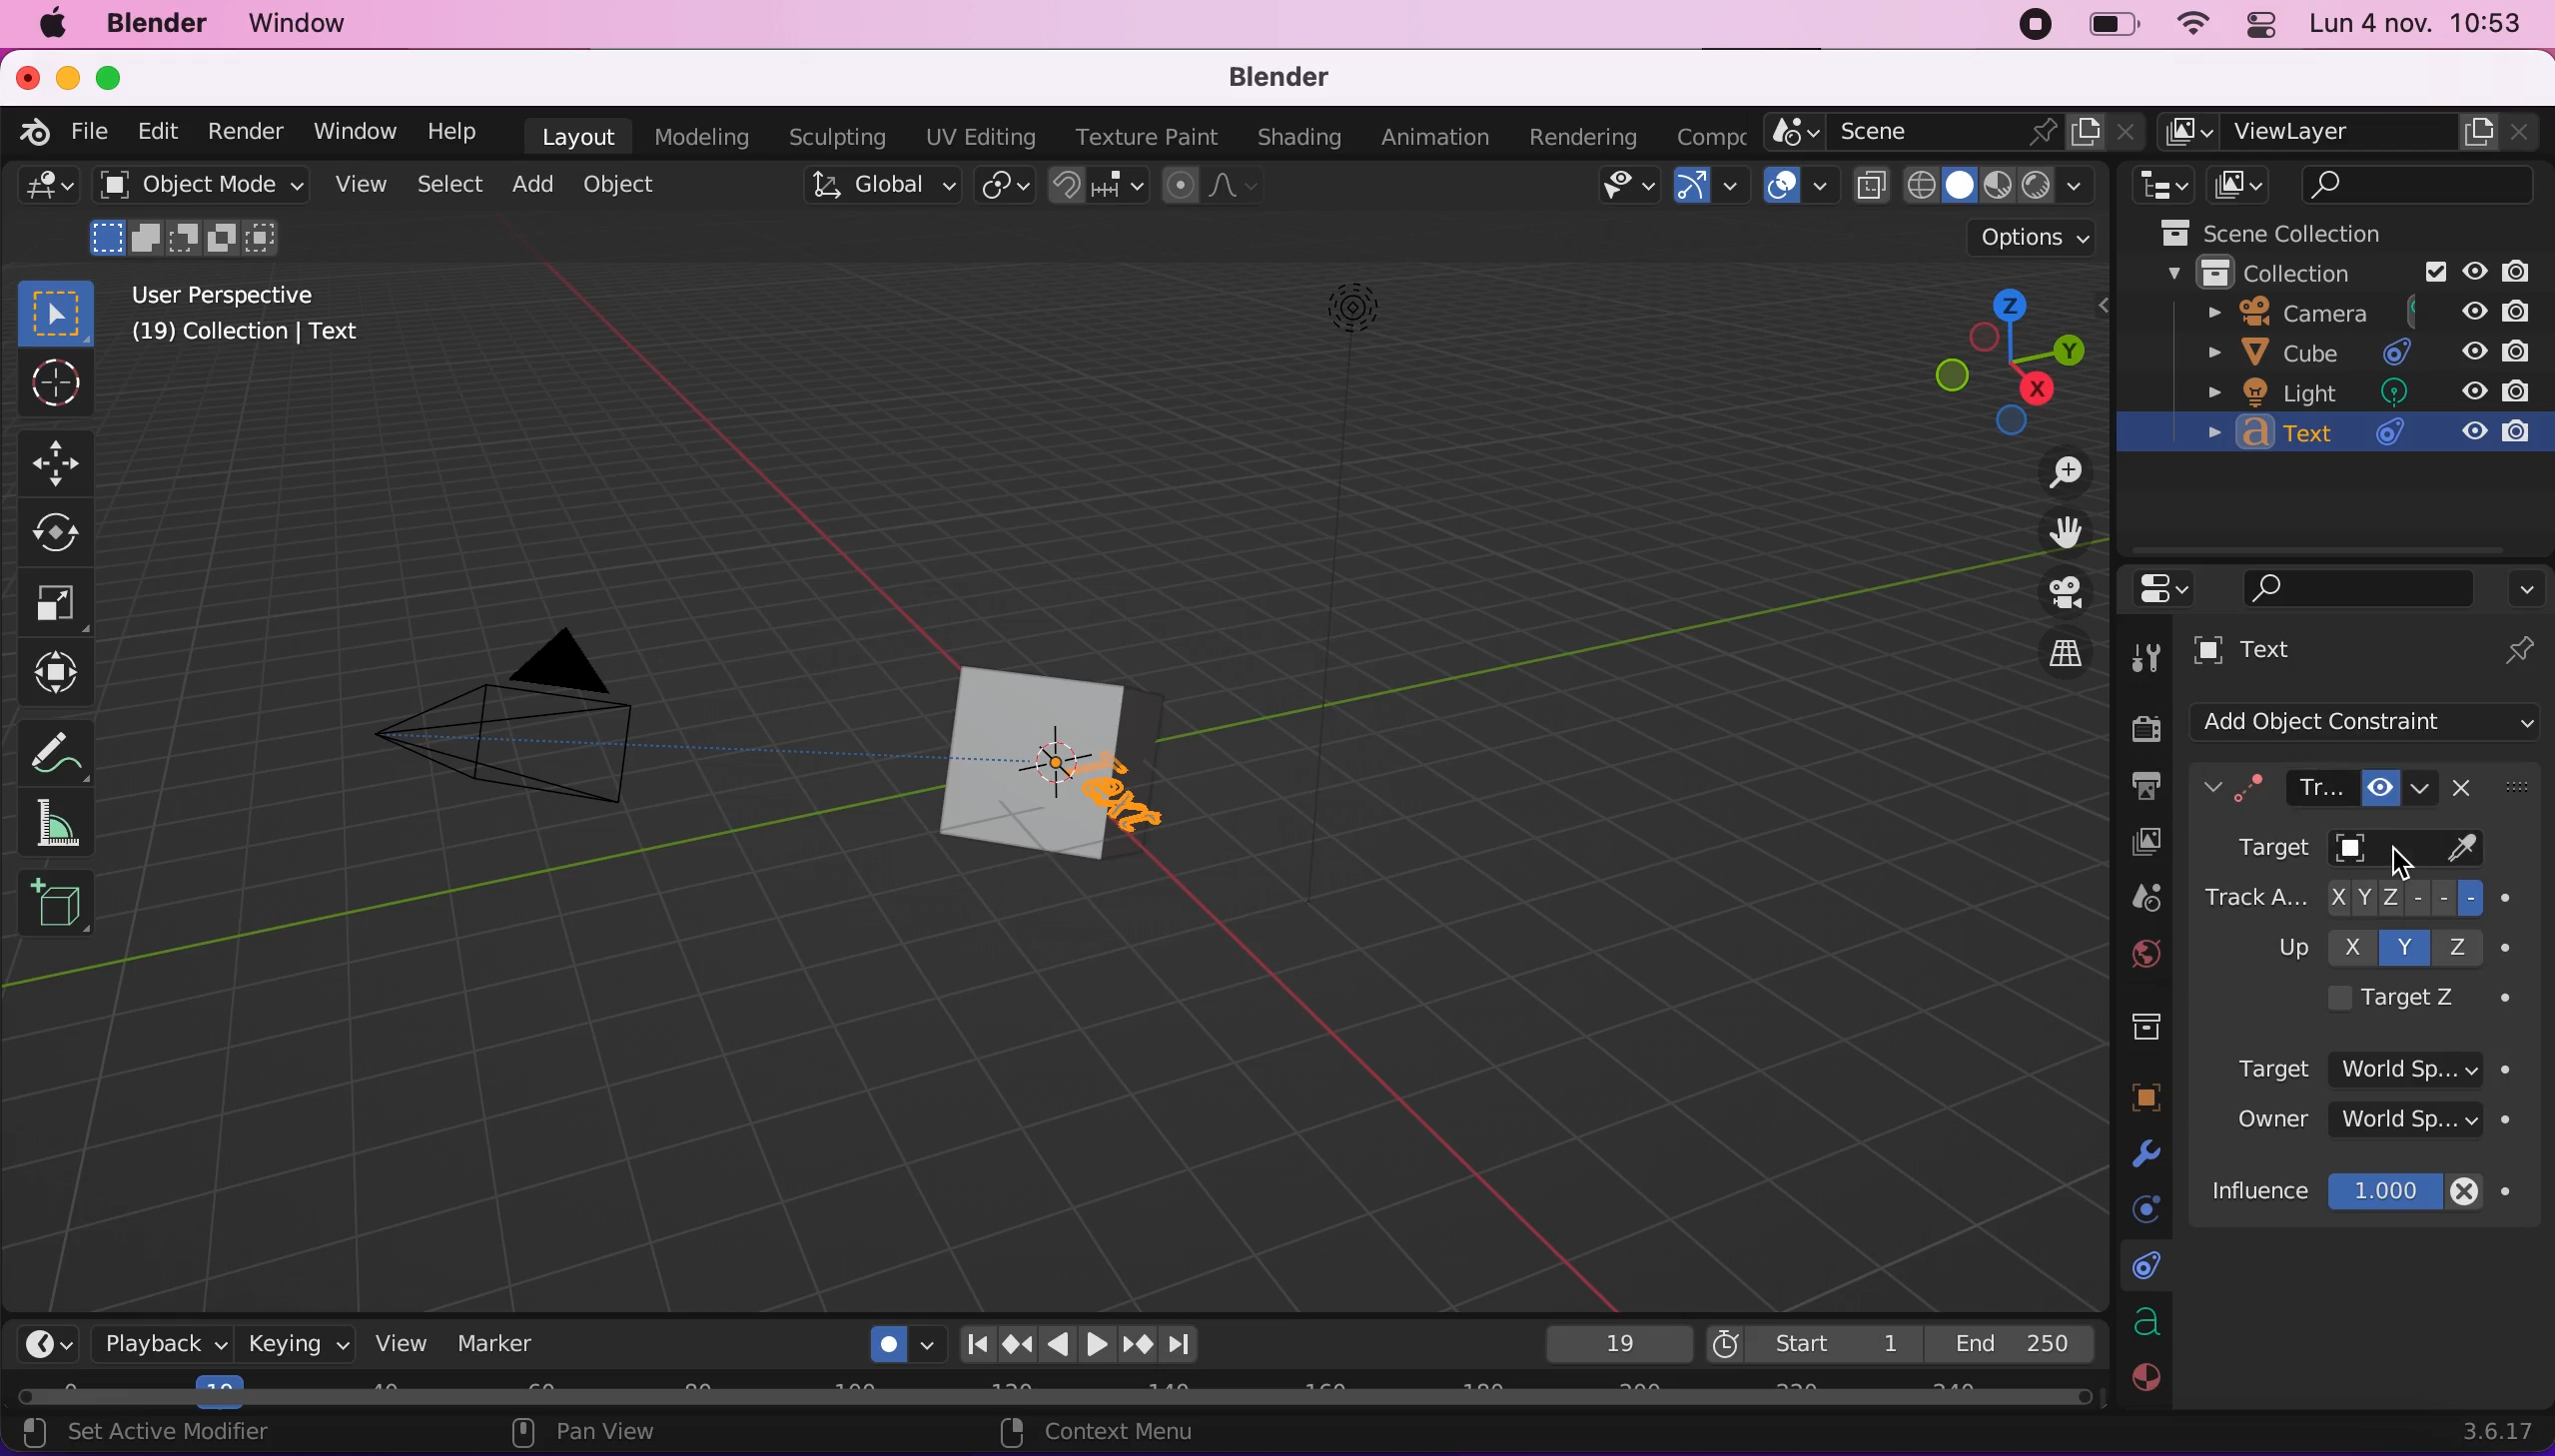 The height and width of the screenshot is (1456, 2555). Describe the element at coordinates (1151, 134) in the screenshot. I see `texture paint` at that location.